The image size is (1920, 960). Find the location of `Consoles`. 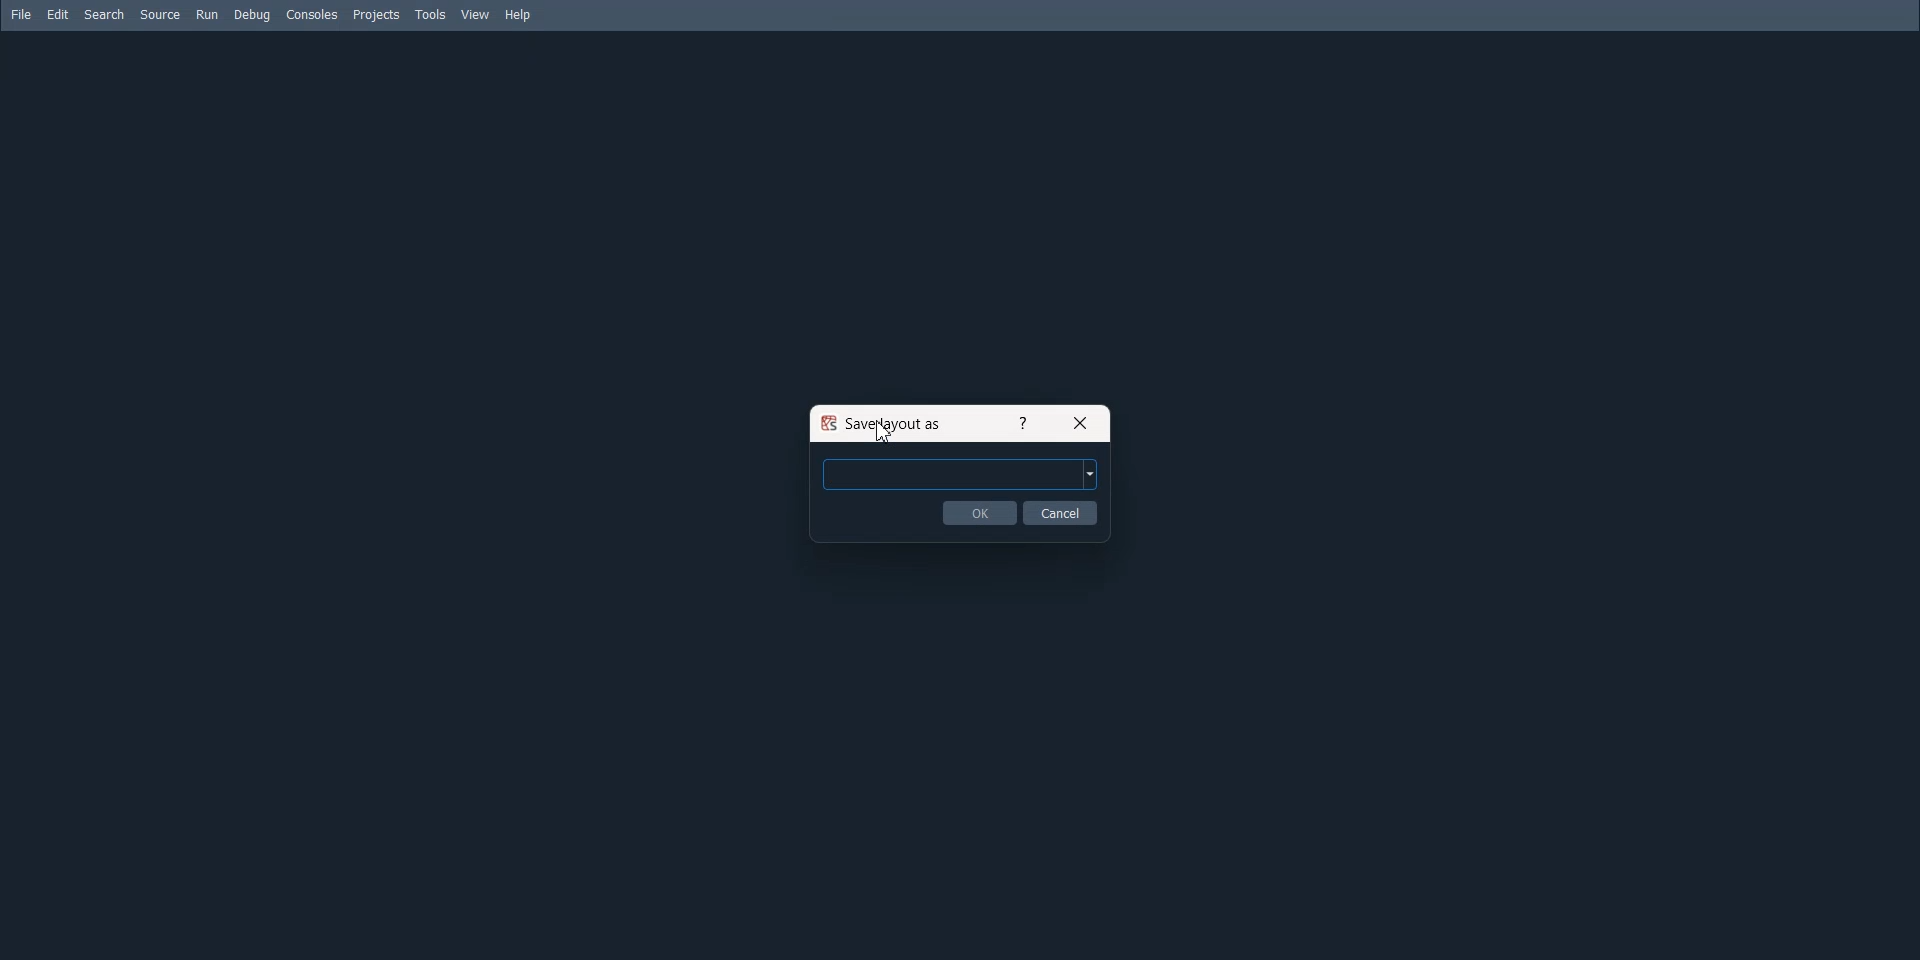

Consoles is located at coordinates (313, 14).